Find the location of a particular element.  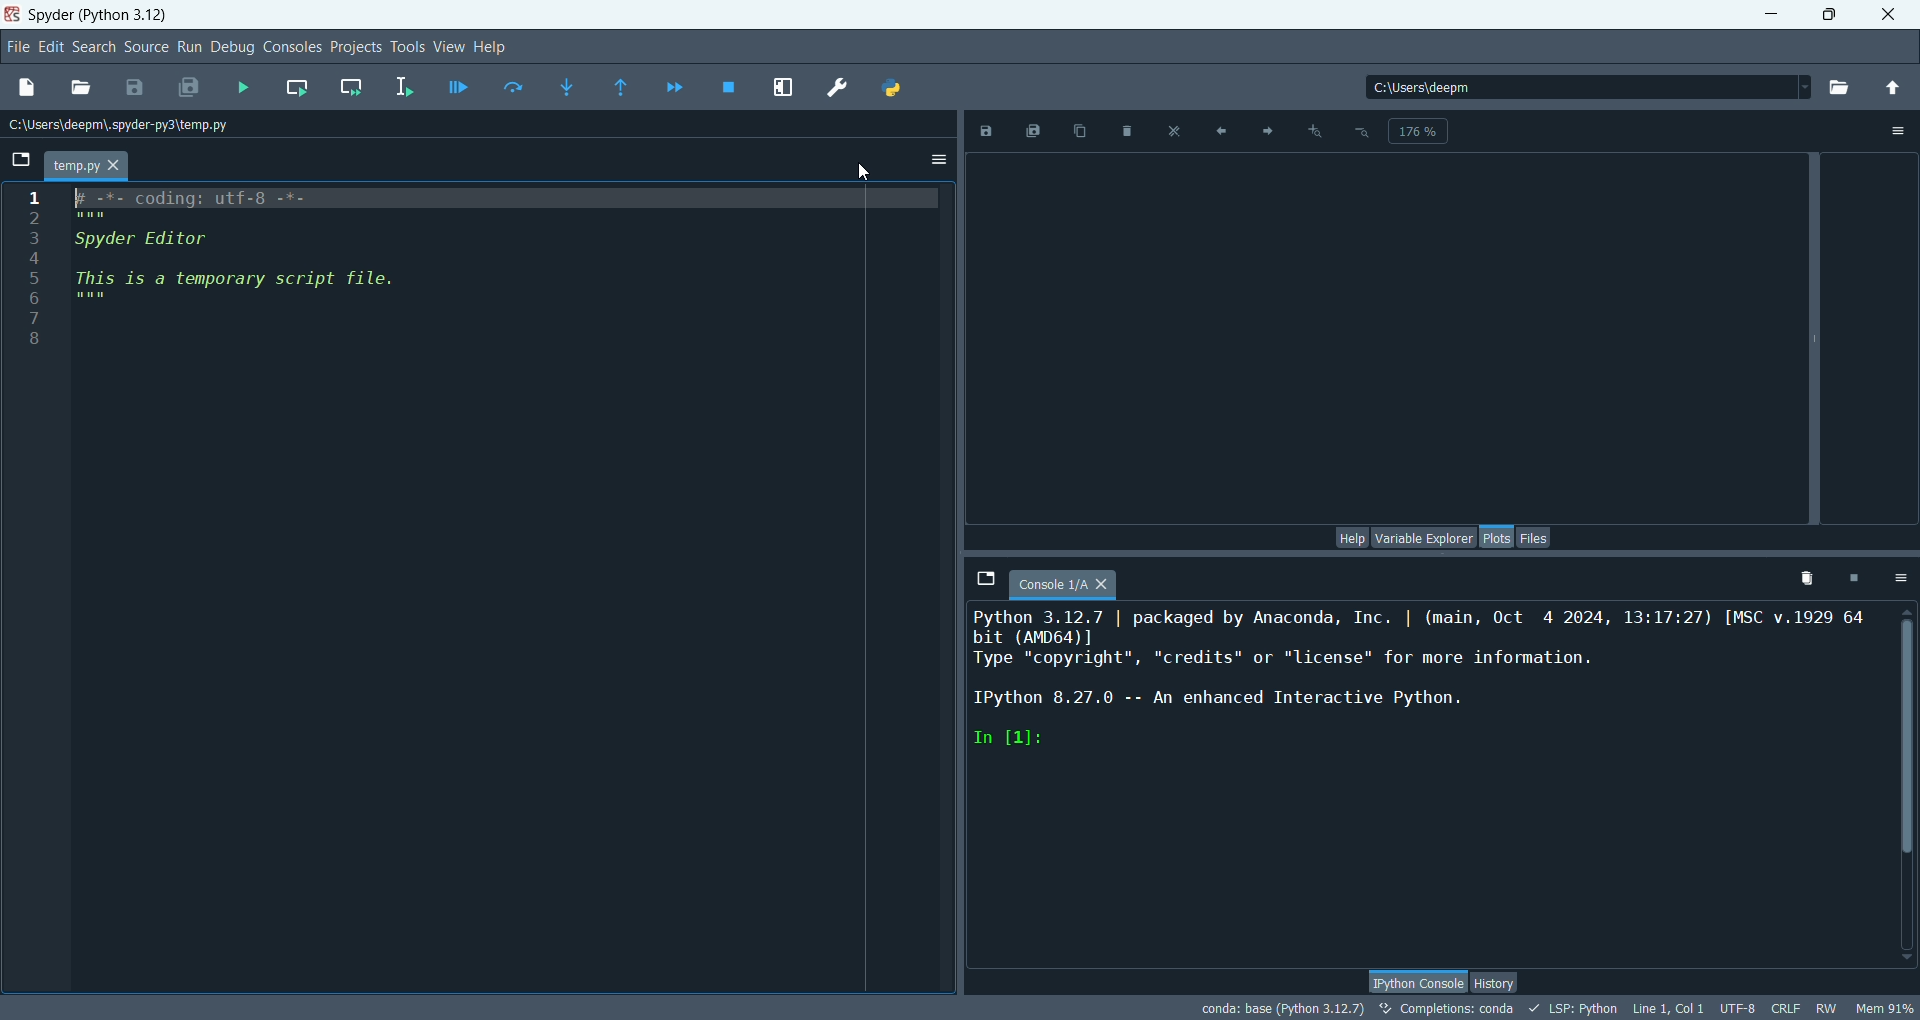

UTF is located at coordinates (1738, 1010).